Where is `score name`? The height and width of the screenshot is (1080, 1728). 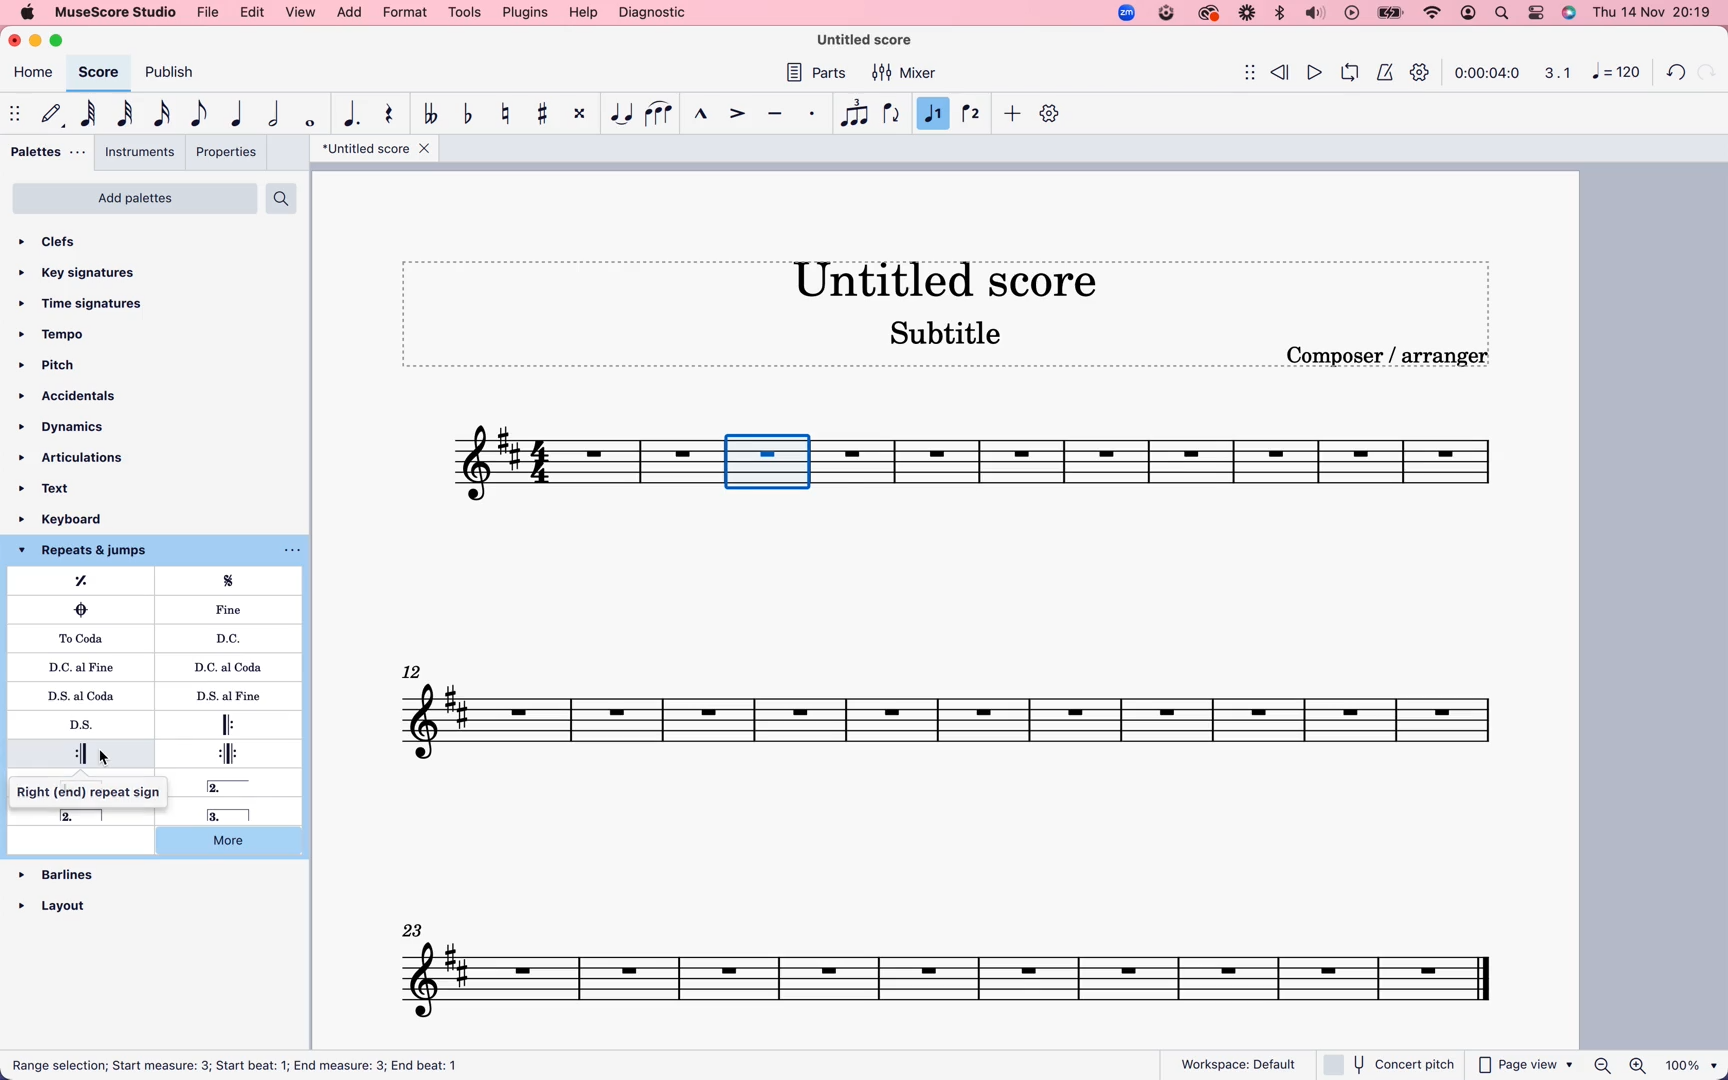 score name is located at coordinates (375, 149).